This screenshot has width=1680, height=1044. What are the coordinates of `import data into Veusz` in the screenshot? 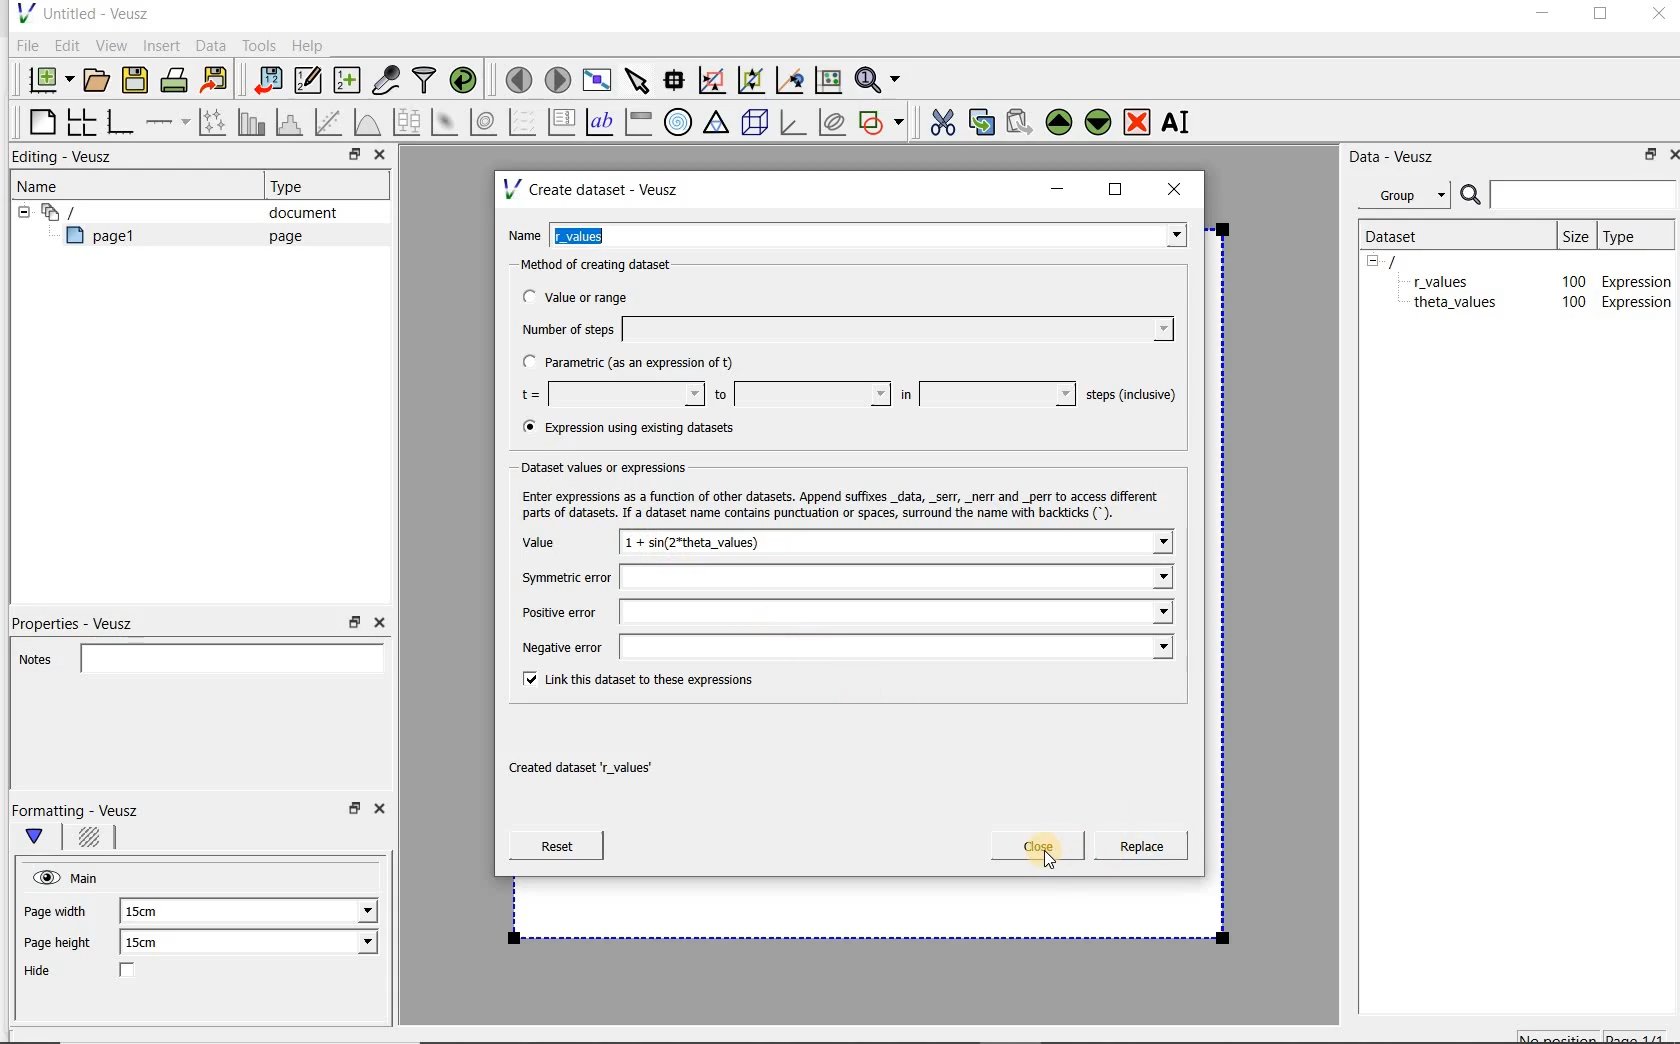 It's located at (266, 81).